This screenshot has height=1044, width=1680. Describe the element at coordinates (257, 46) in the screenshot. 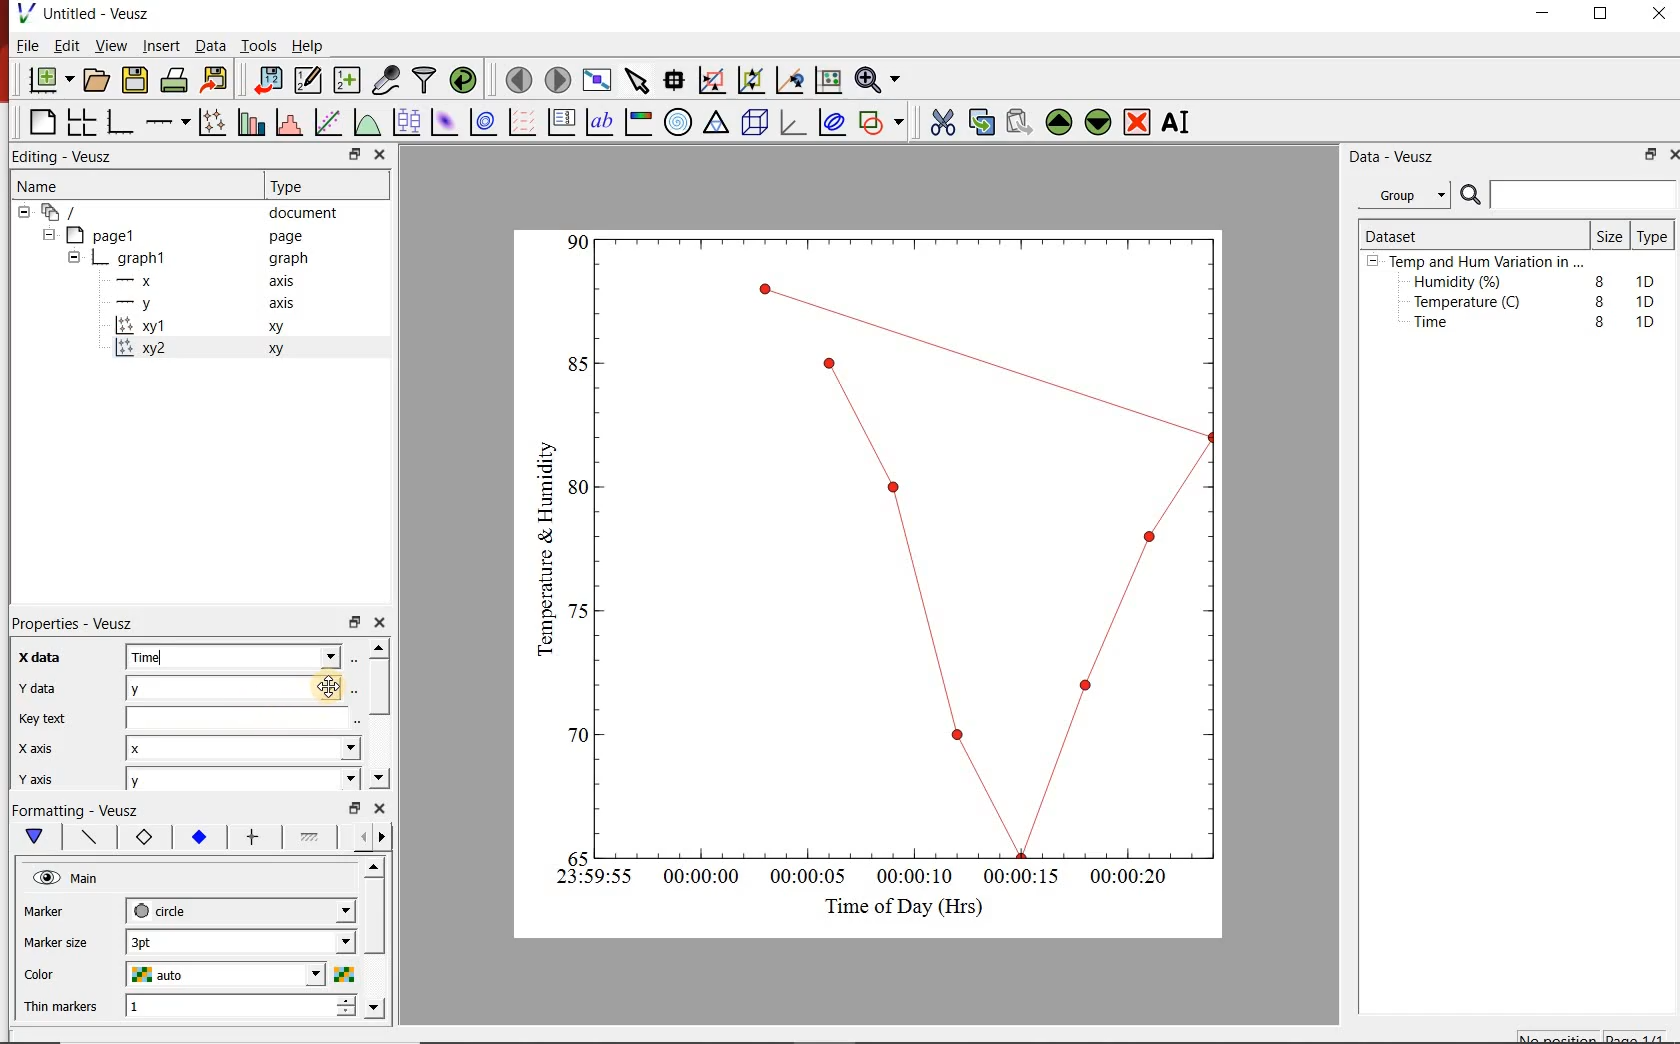

I see `Tools` at that location.